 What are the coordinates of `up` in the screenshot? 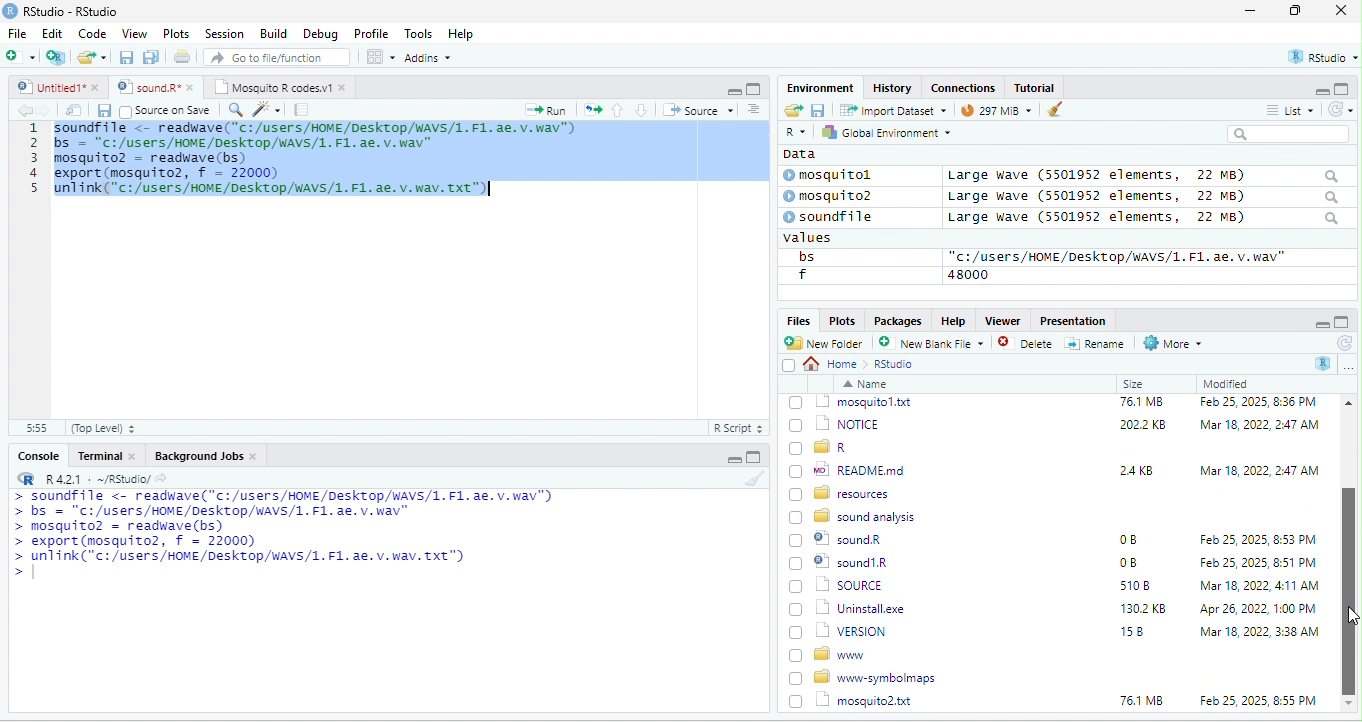 It's located at (619, 109).